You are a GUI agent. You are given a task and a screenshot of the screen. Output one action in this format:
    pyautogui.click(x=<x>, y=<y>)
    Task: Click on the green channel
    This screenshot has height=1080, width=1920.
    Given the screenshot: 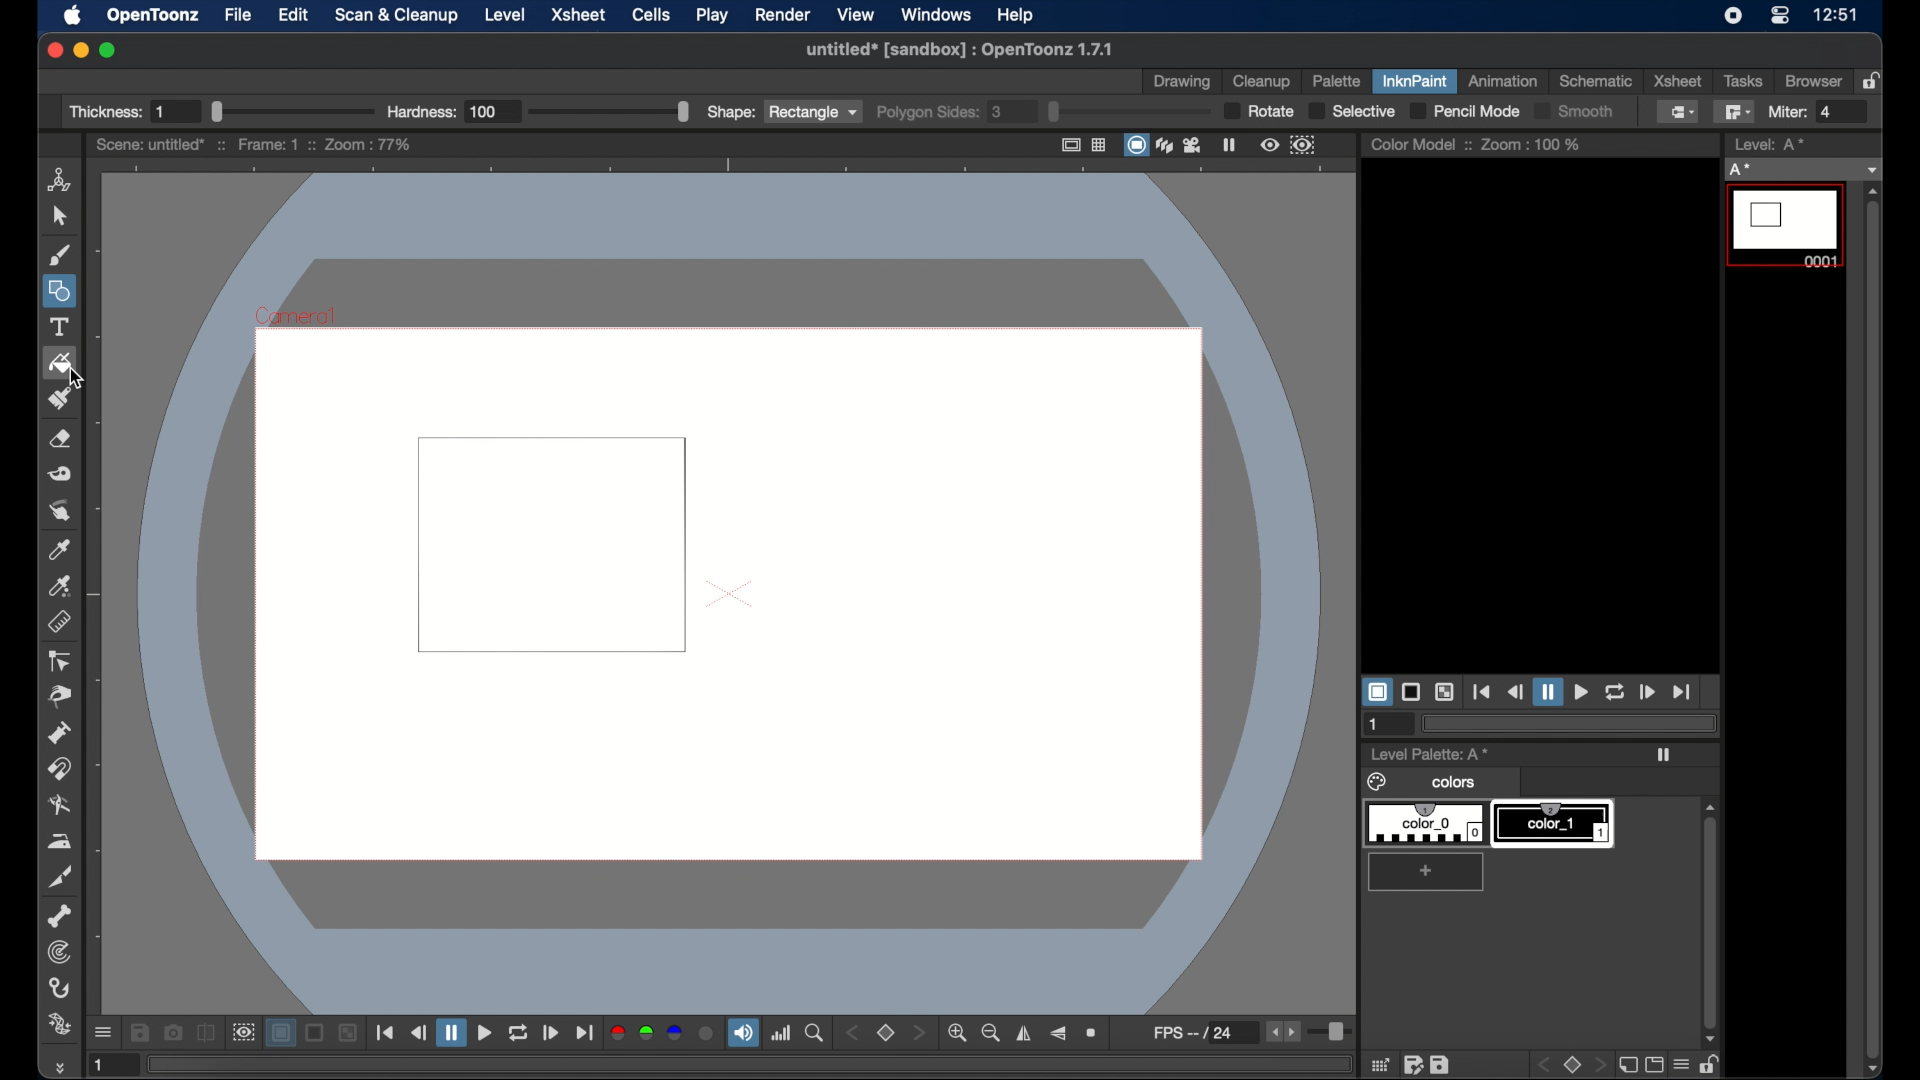 What is the action you would take?
    pyautogui.click(x=648, y=1033)
    